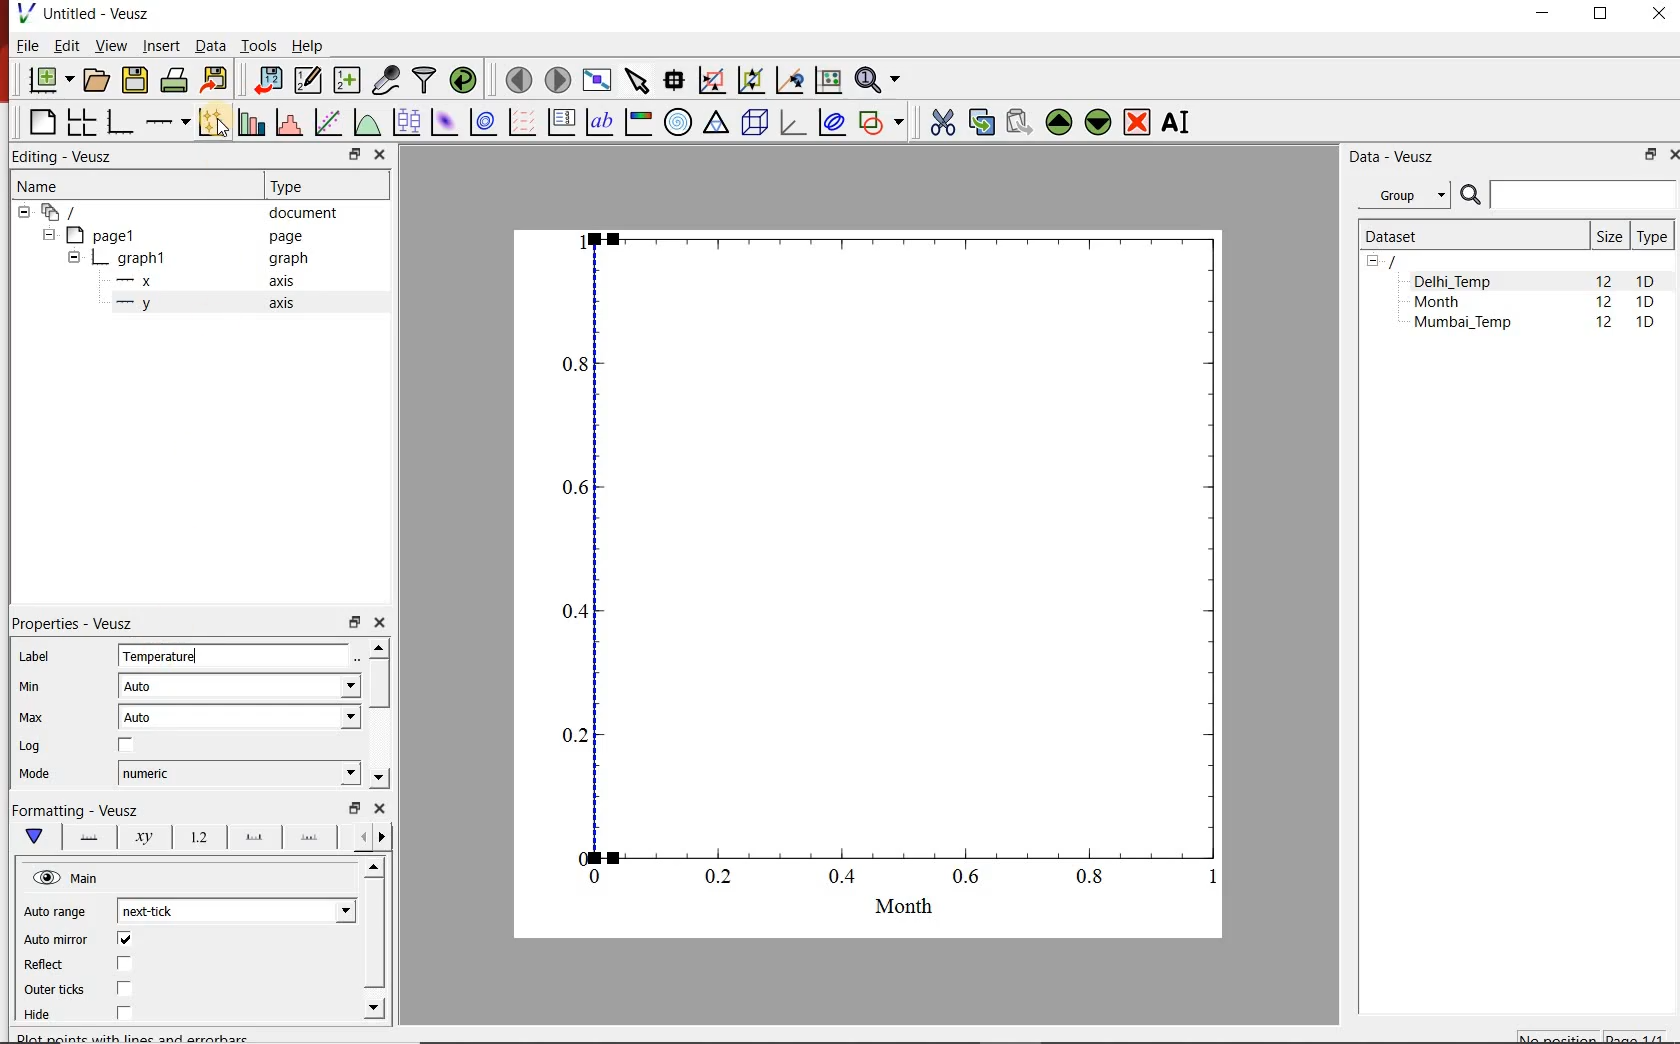  I want to click on -y axis, so click(197, 305).